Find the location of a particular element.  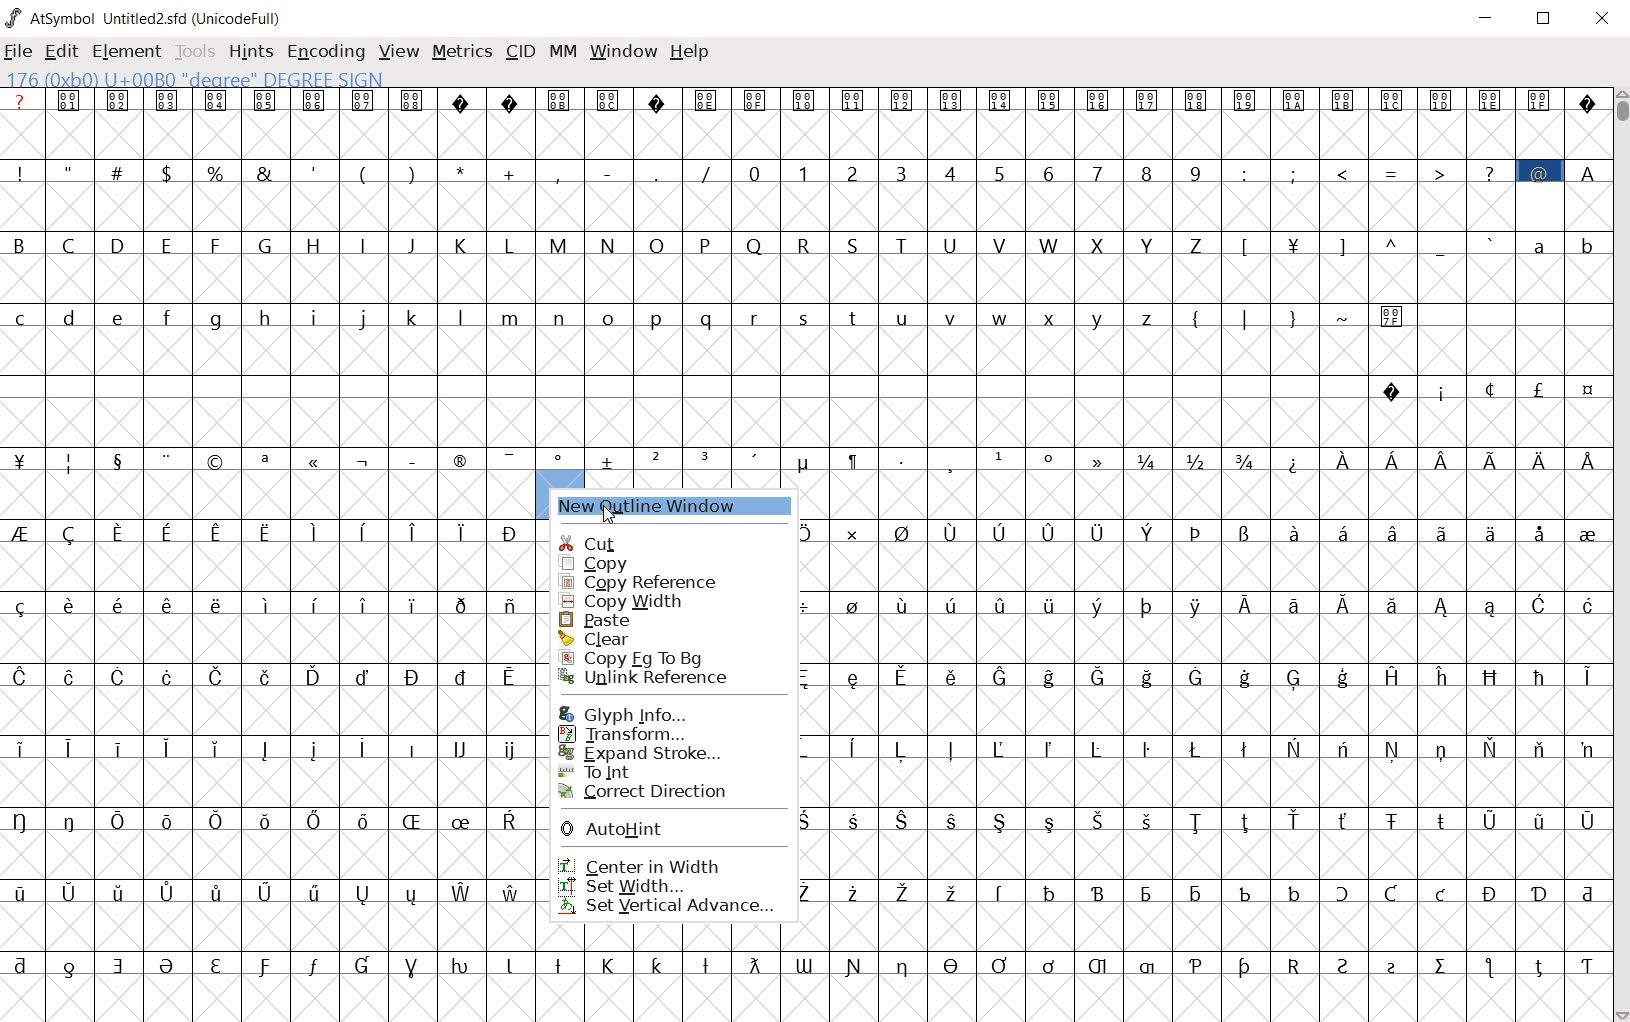

special letters is located at coordinates (1202, 891).